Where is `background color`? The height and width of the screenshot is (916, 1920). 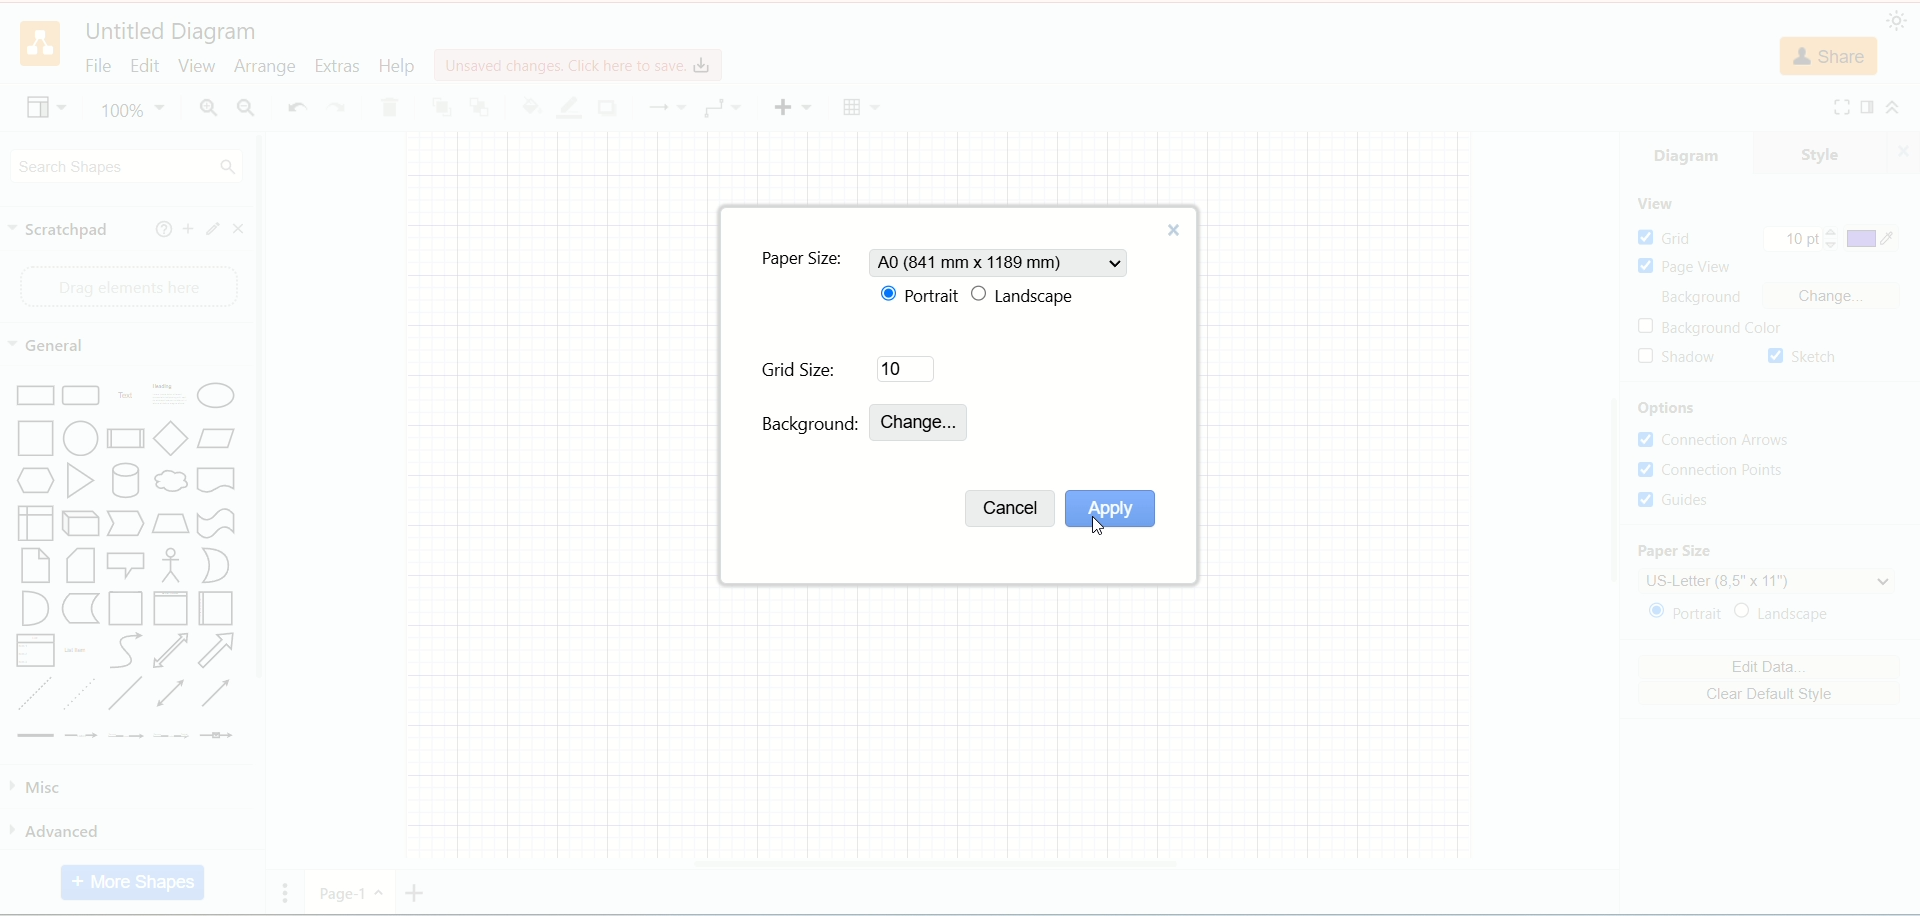
background color is located at coordinates (1715, 328).